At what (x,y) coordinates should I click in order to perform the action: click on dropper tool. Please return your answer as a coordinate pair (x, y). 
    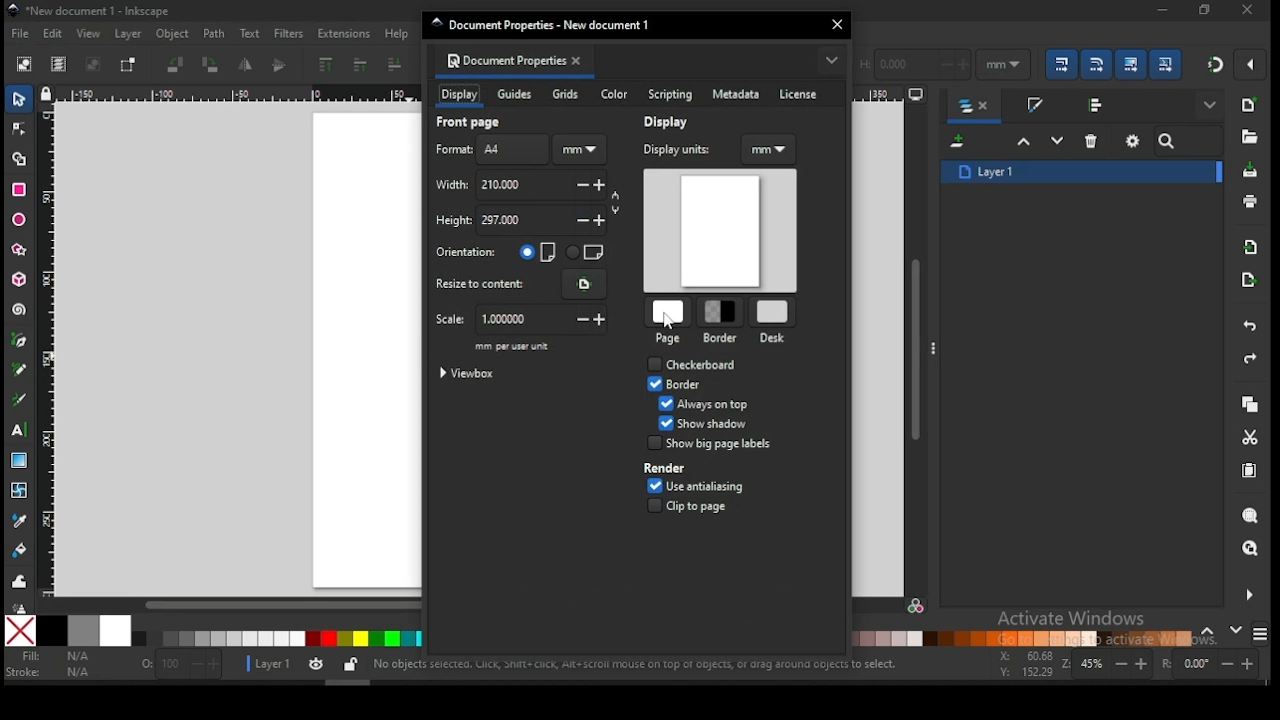
    Looking at the image, I should click on (20, 519).